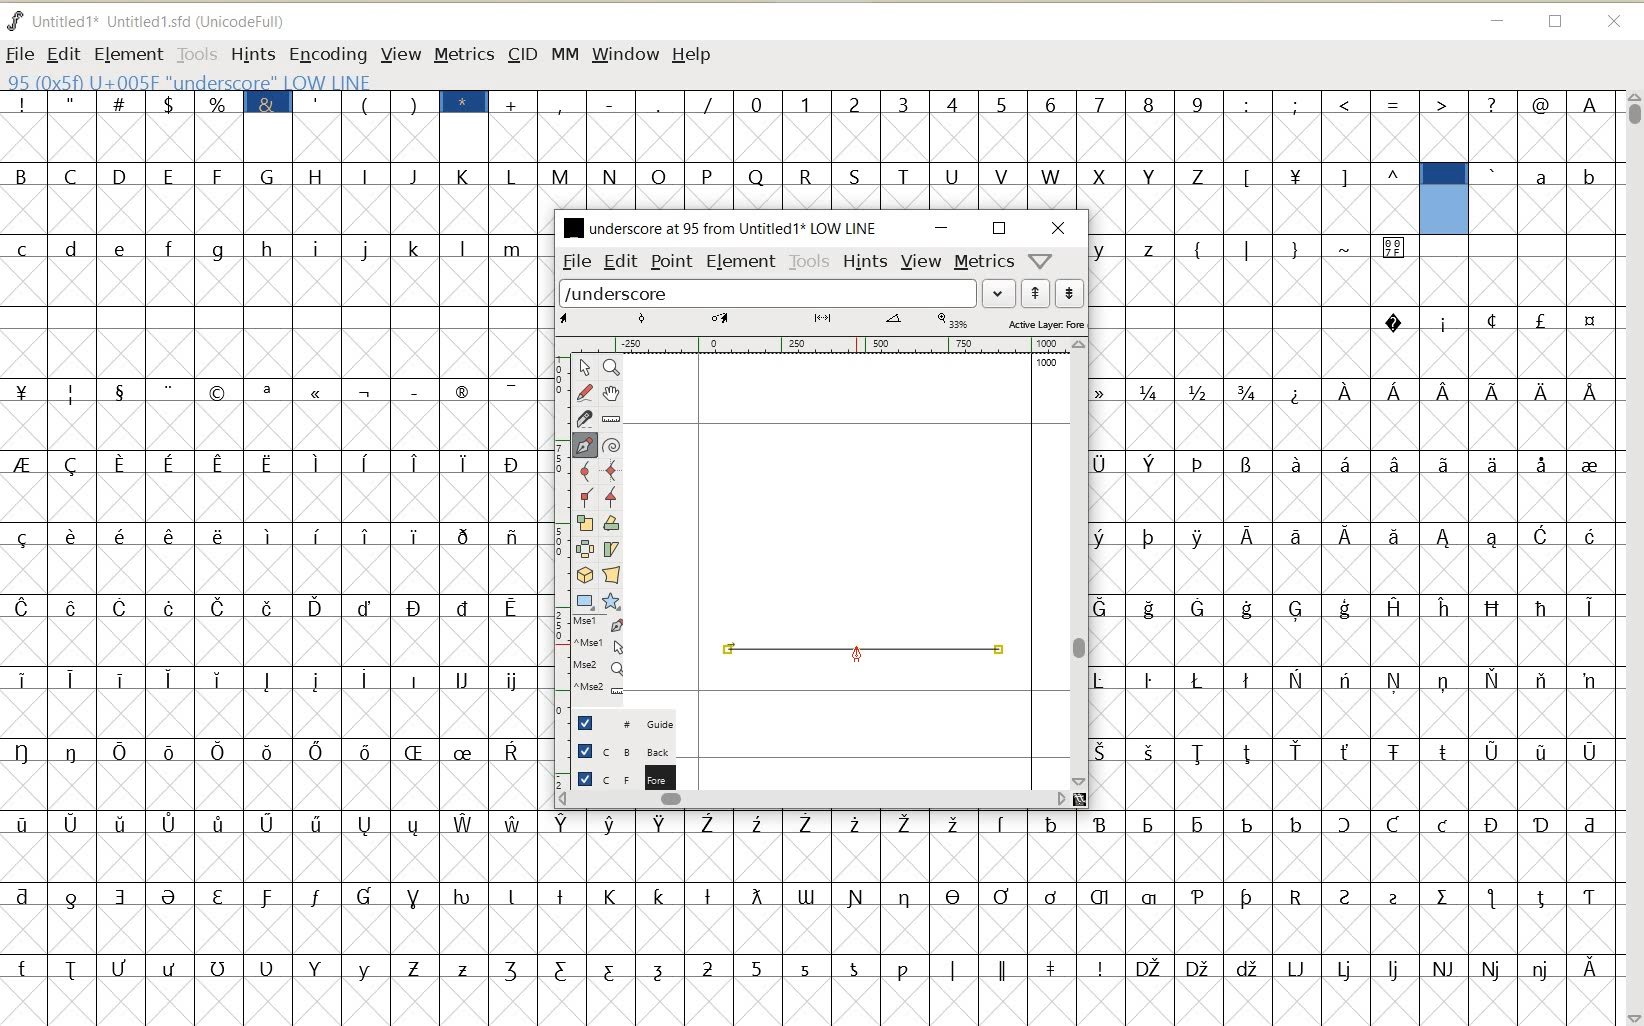 This screenshot has width=1644, height=1026. I want to click on HINTS, so click(865, 261).